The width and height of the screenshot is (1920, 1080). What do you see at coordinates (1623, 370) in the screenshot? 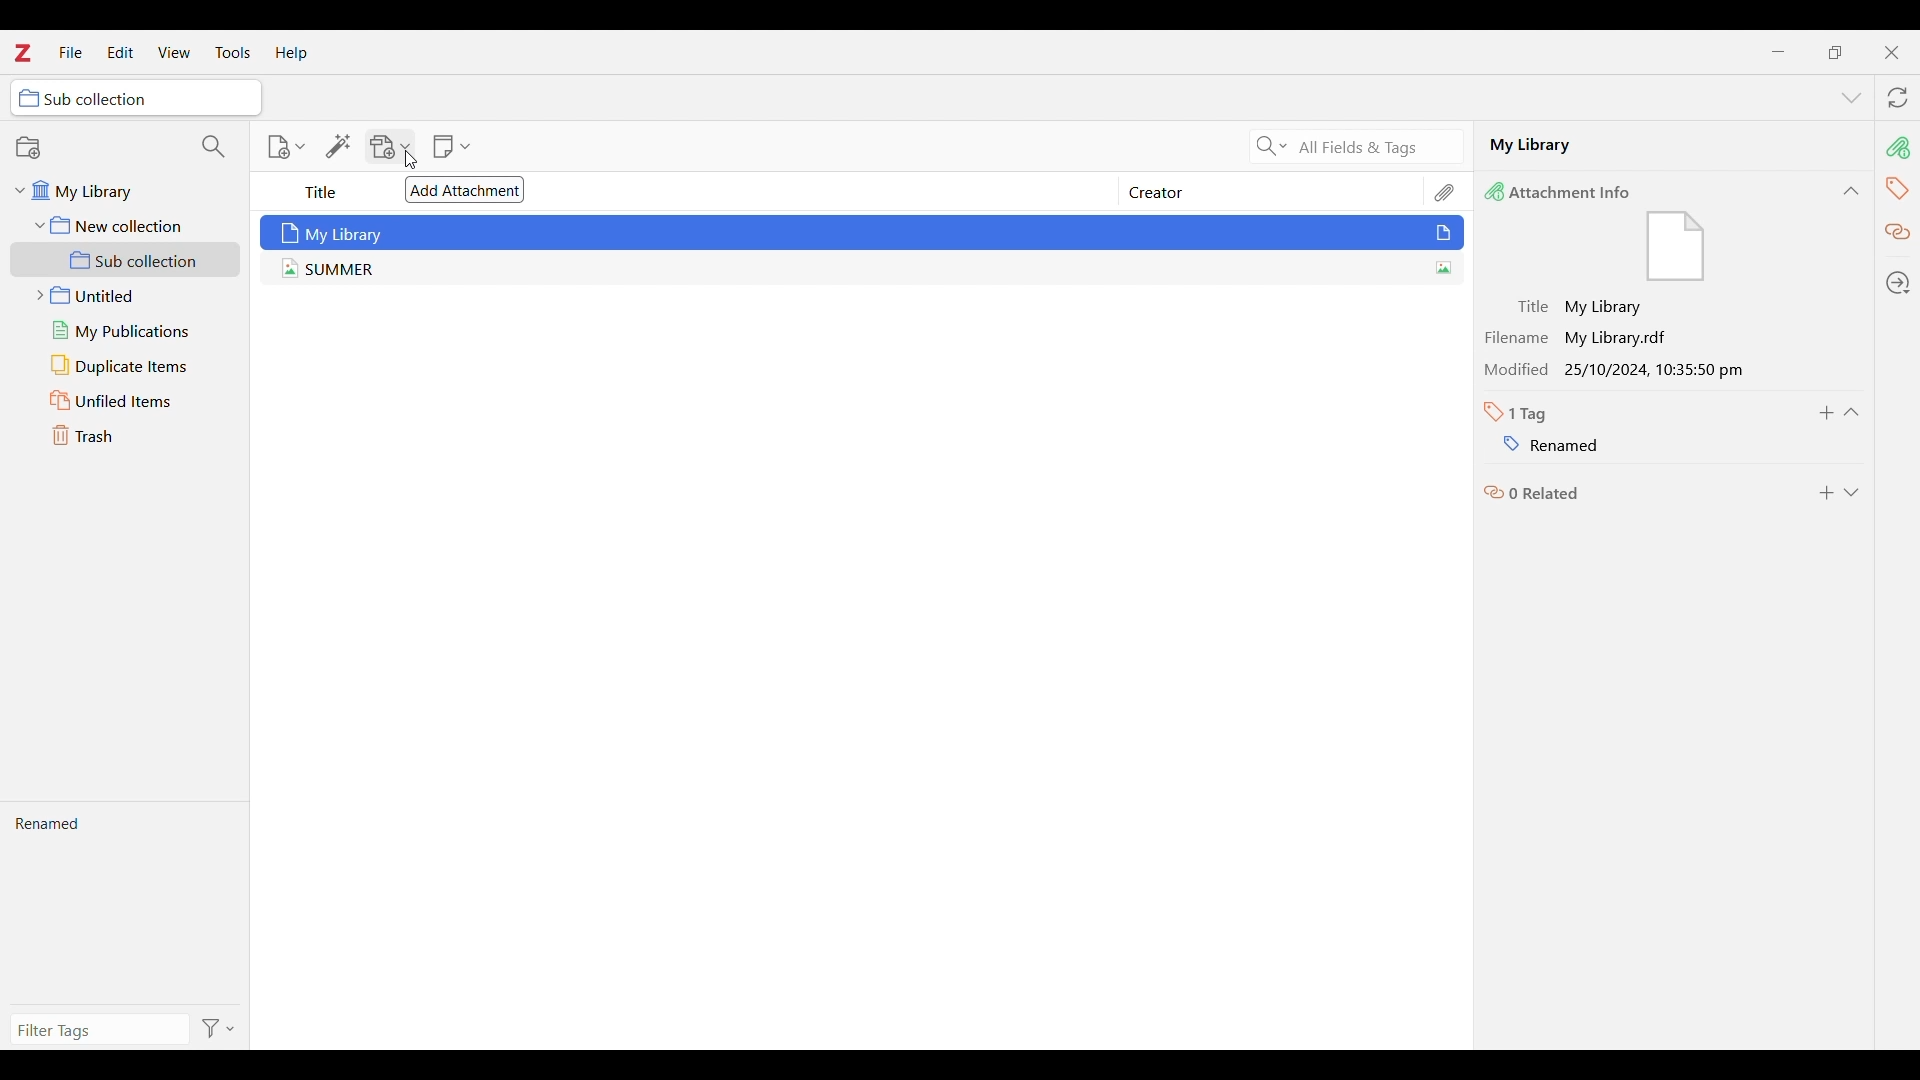
I see `Modified 25/10/2024, 10:35:50 pm` at bounding box center [1623, 370].